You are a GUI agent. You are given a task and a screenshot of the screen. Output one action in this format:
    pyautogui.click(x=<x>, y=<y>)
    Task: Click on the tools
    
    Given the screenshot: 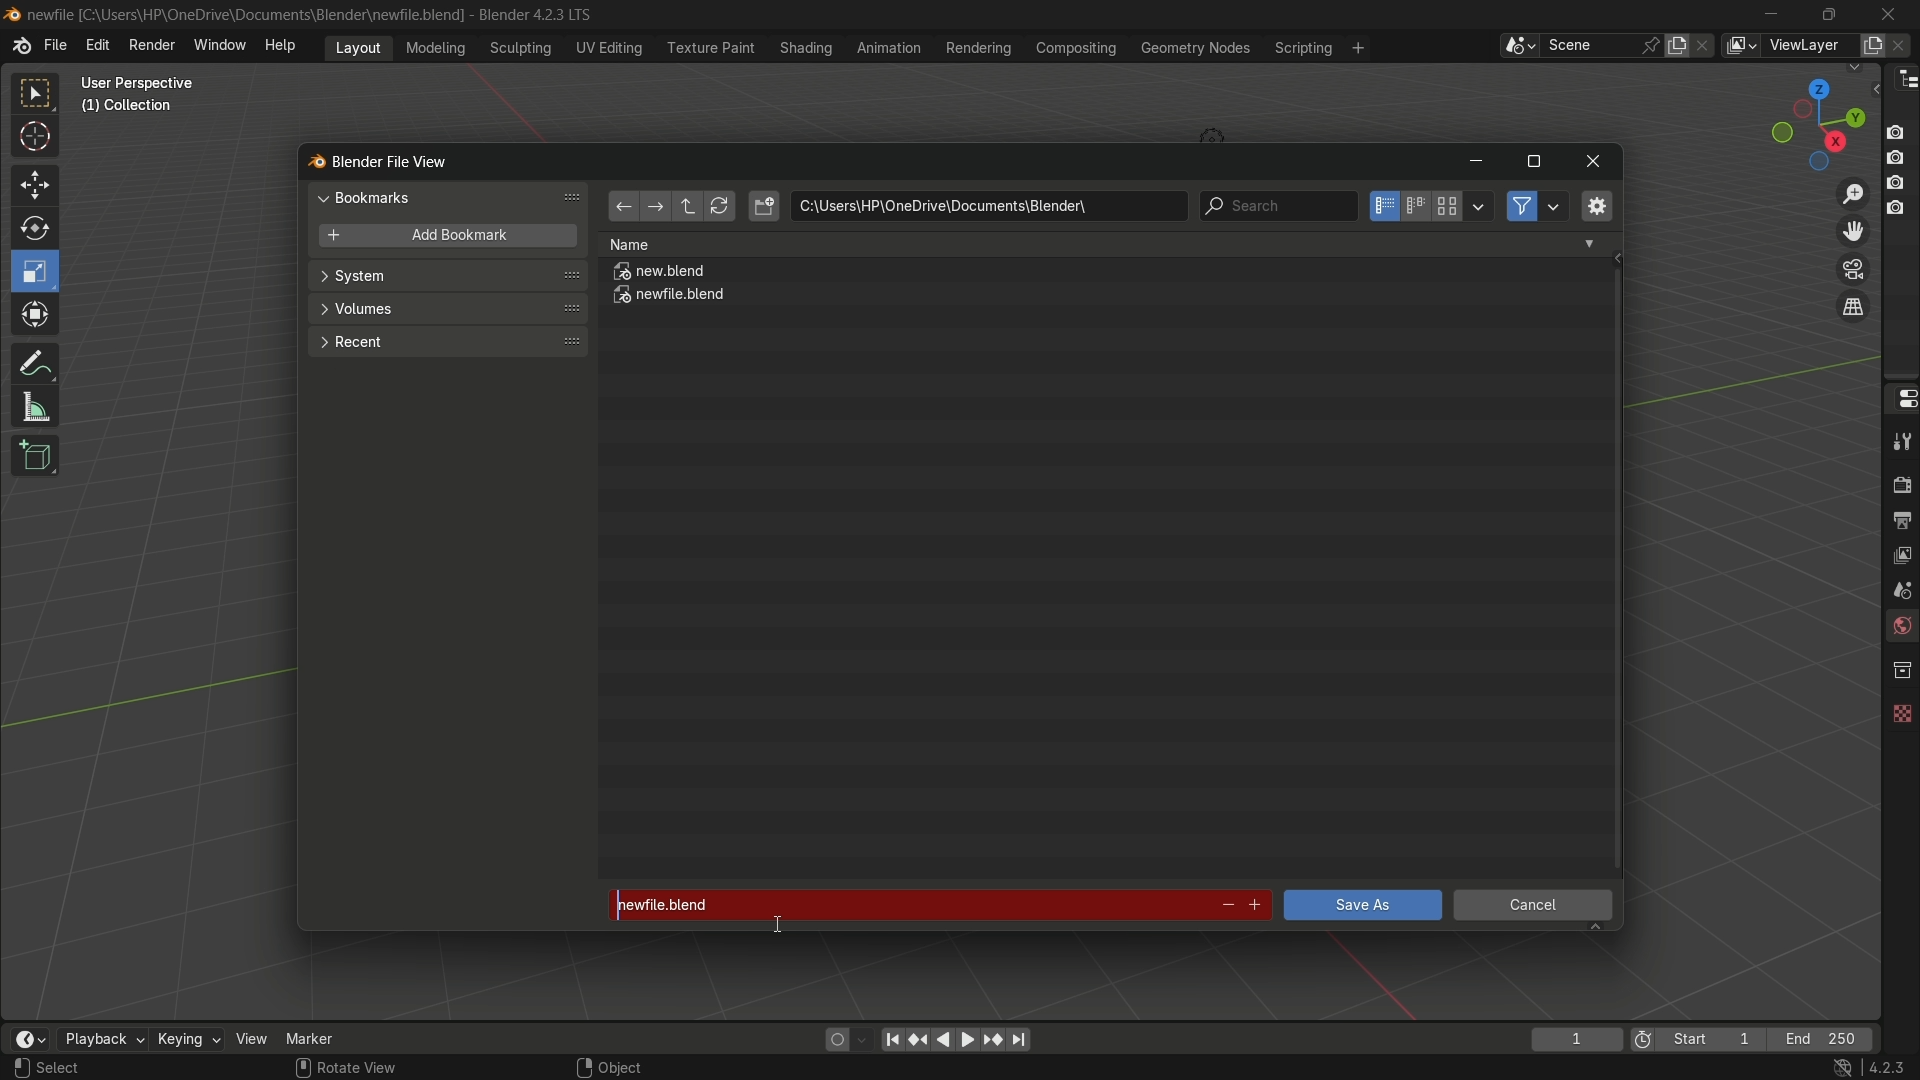 What is the action you would take?
    pyautogui.click(x=1900, y=441)
    